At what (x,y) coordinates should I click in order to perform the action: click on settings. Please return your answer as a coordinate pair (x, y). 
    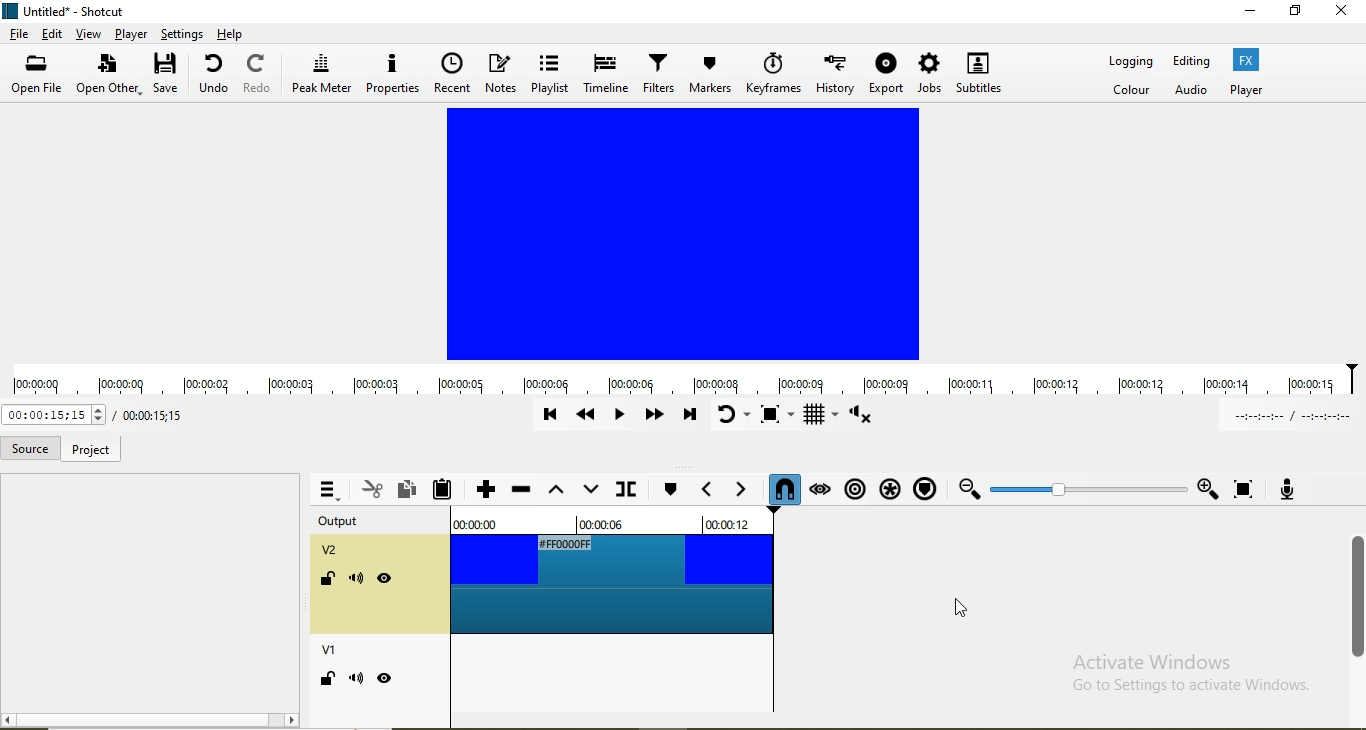
    Looking at the image, I should click on (181, 33).